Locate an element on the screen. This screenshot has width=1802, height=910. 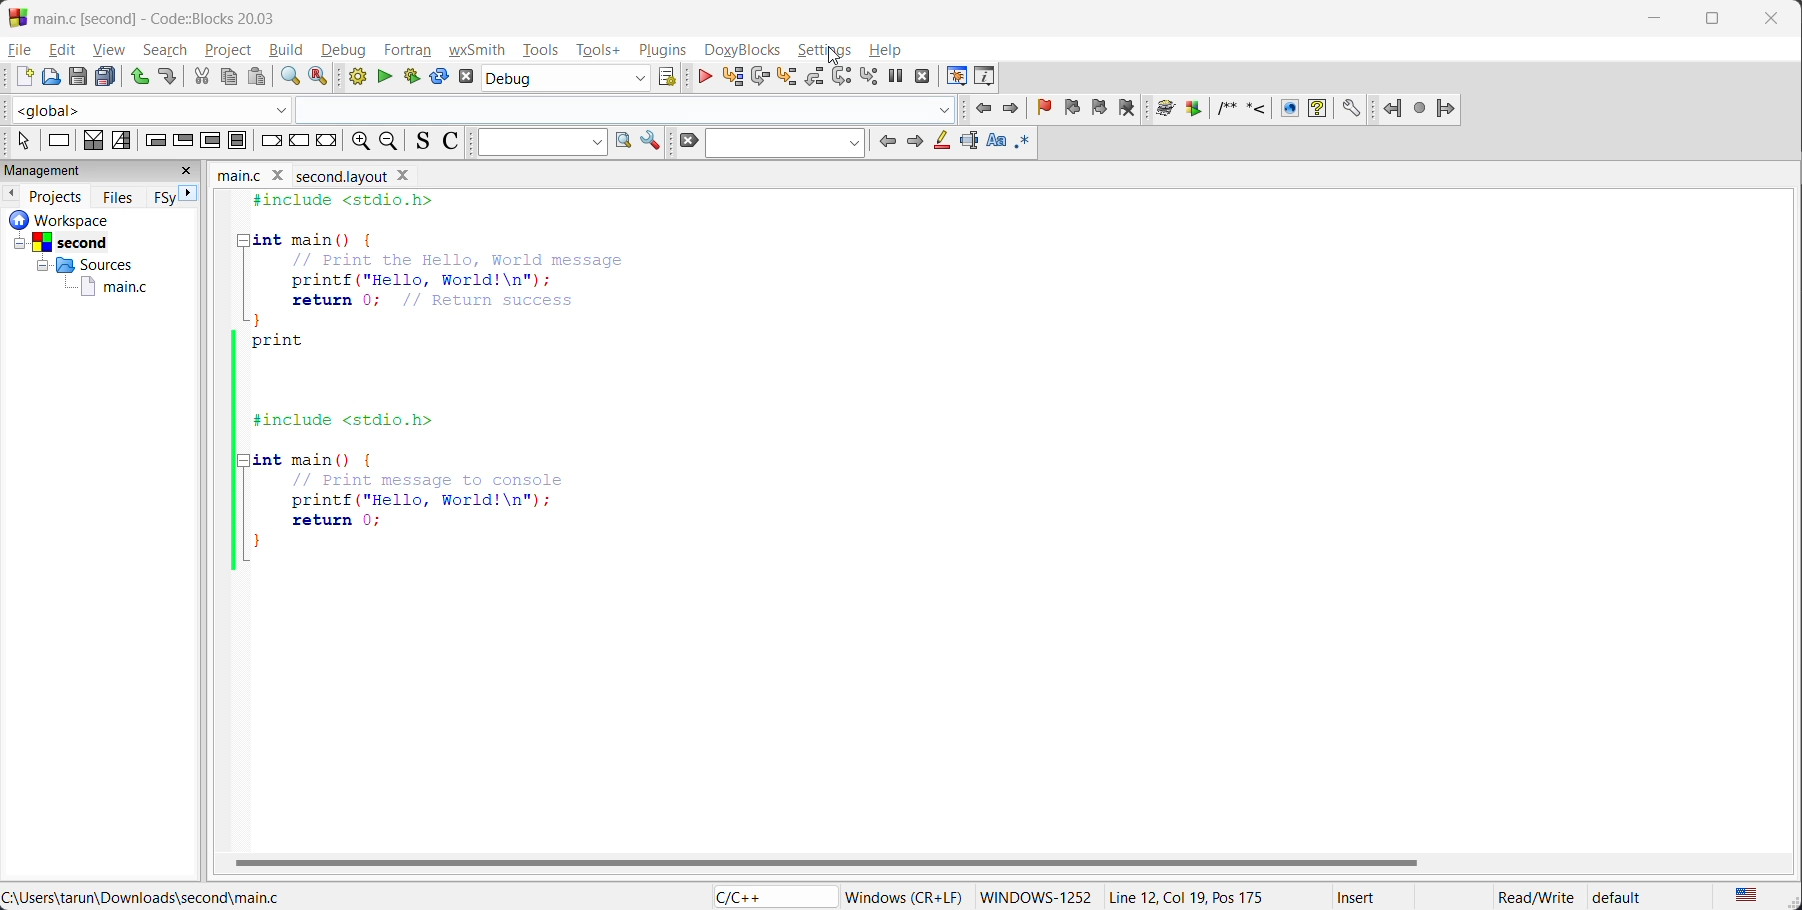
undo is located at coordinates (139, 76).